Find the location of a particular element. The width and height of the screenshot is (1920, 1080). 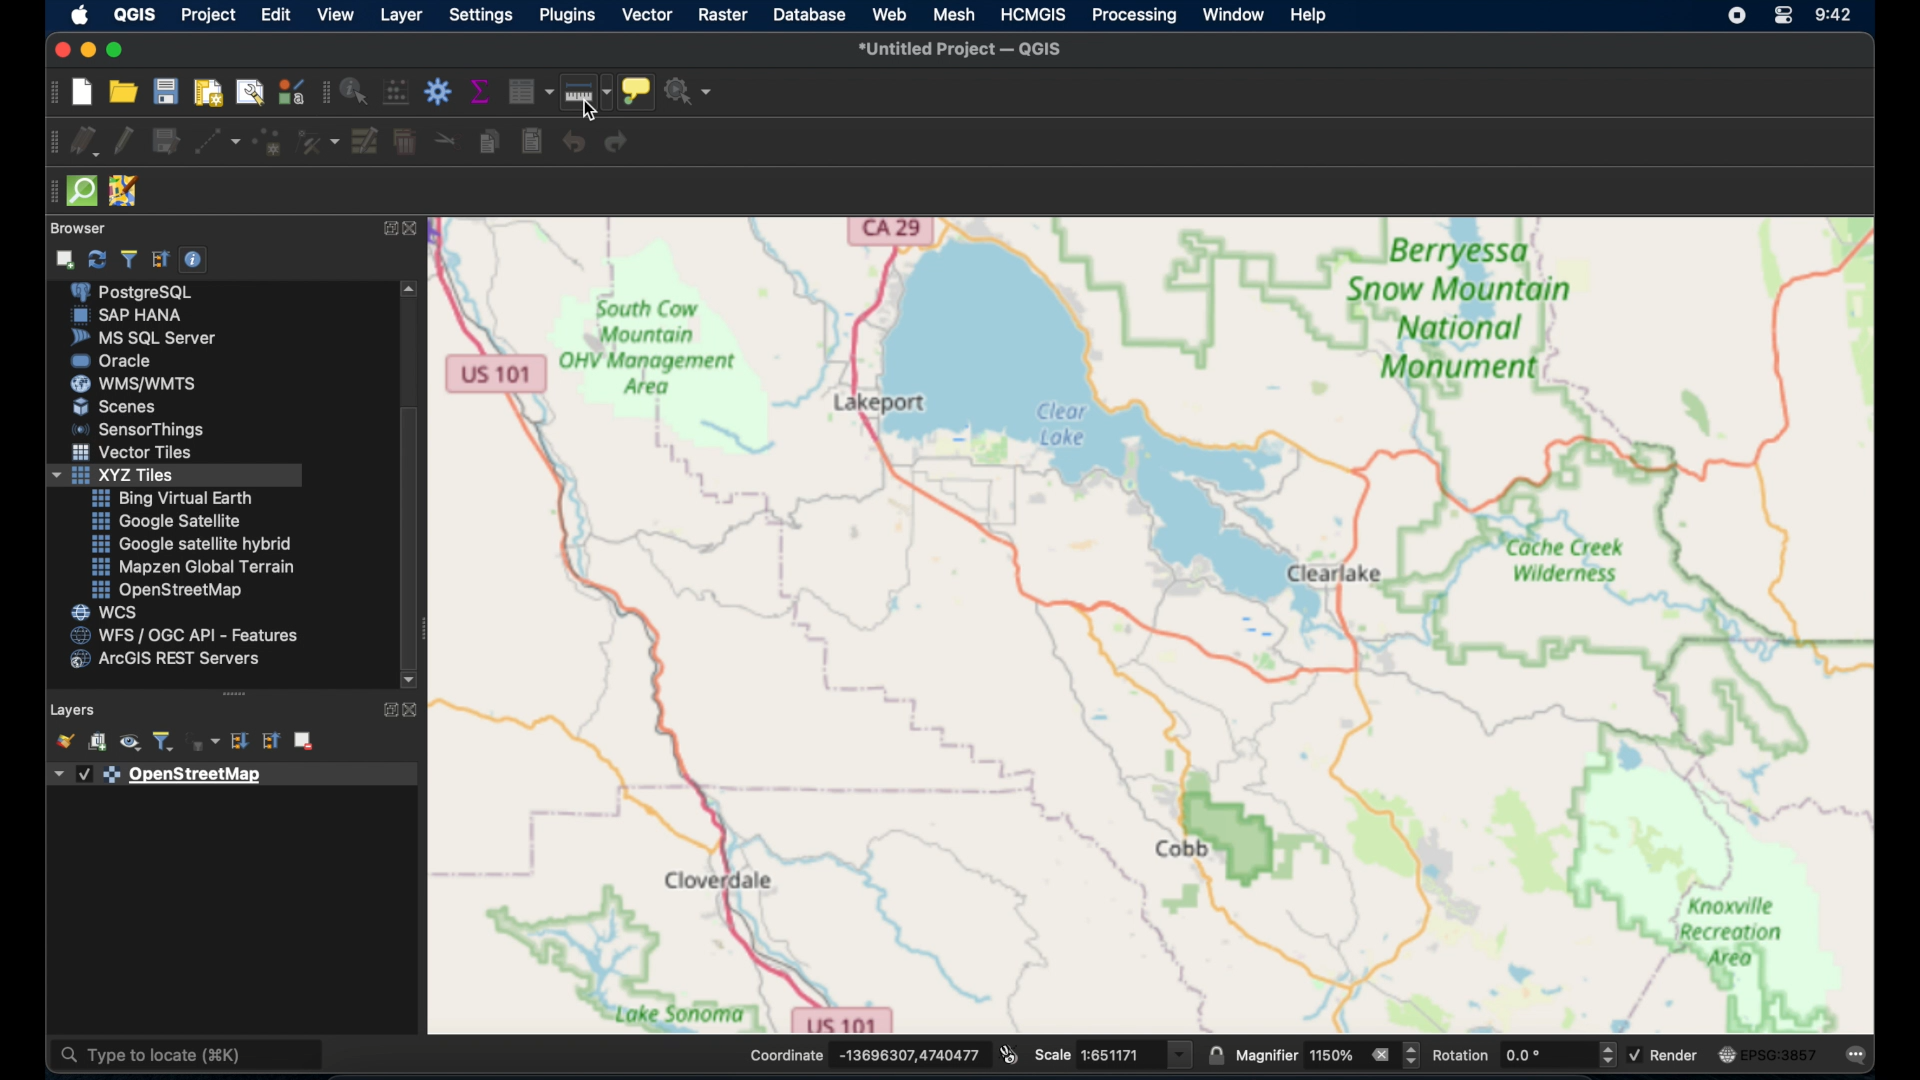

openstreetmap layer is located at coordinates (160, 776).